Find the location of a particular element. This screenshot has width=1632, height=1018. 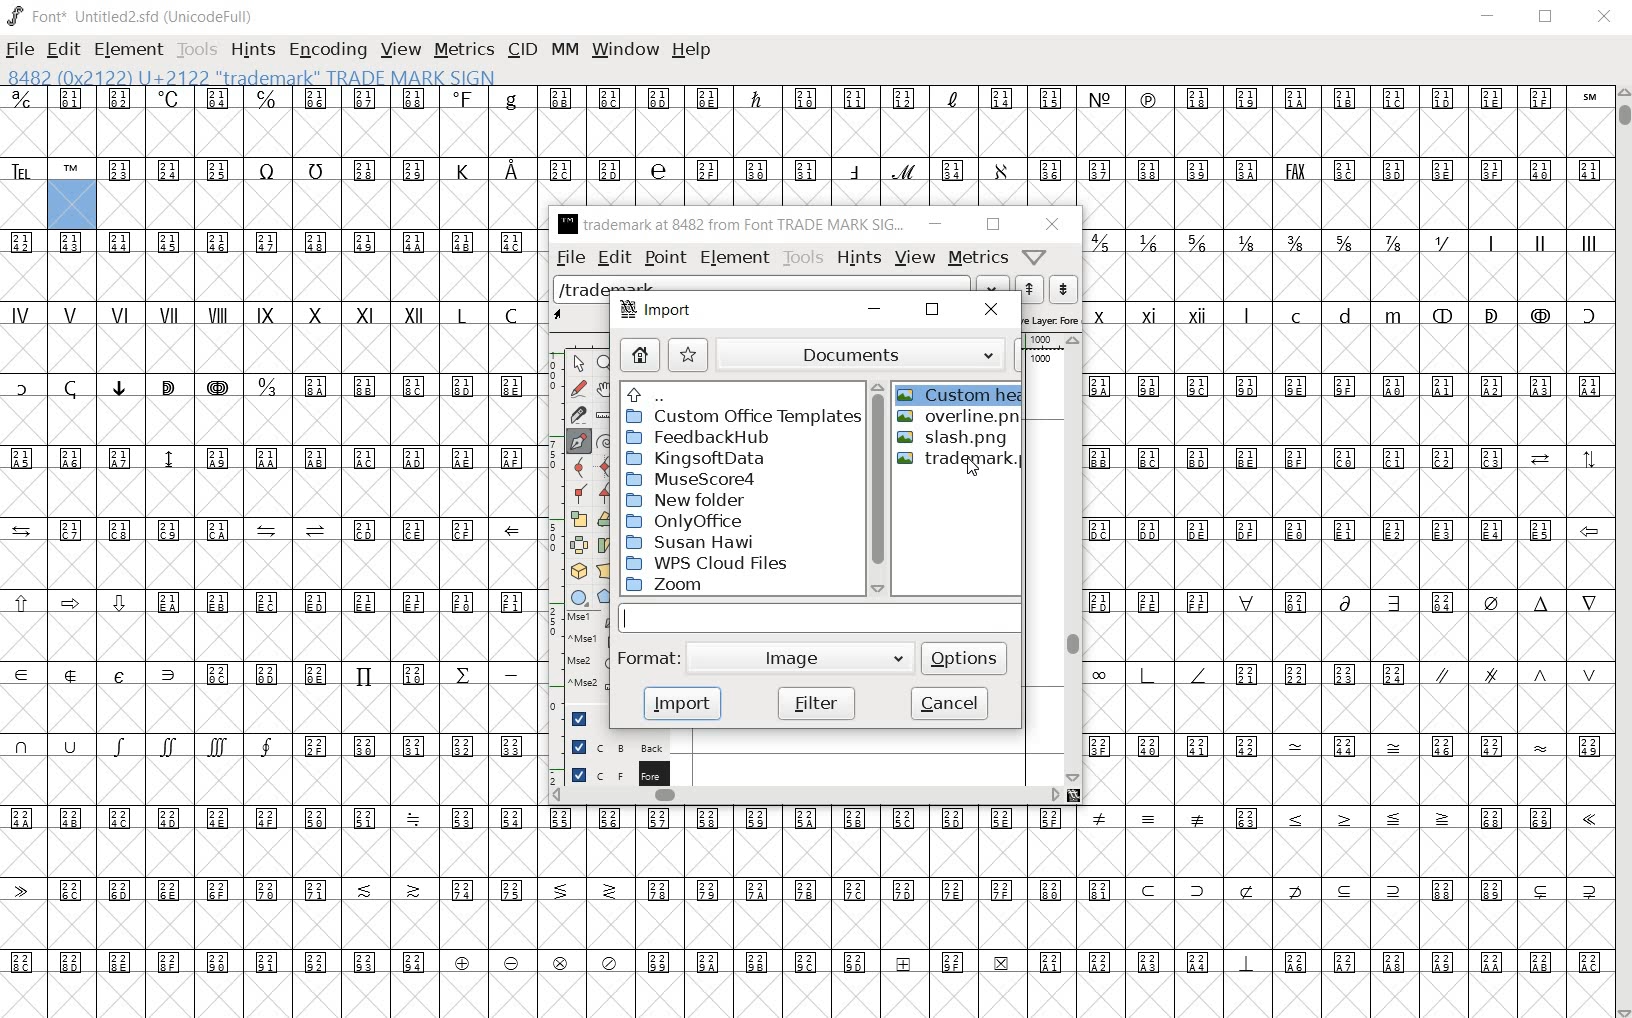

star is located at coordinates (687, 356).